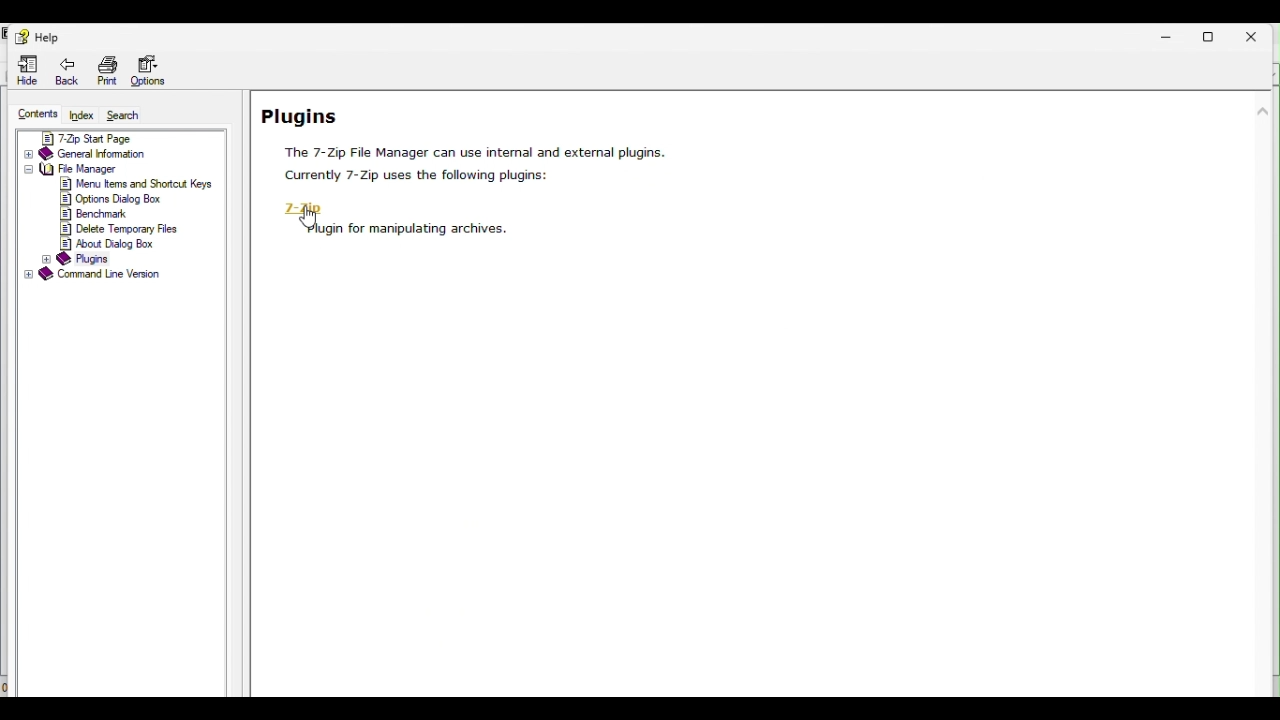 This screenshot has width=1280, height=720. I want to click on Options, so click(152, 69).